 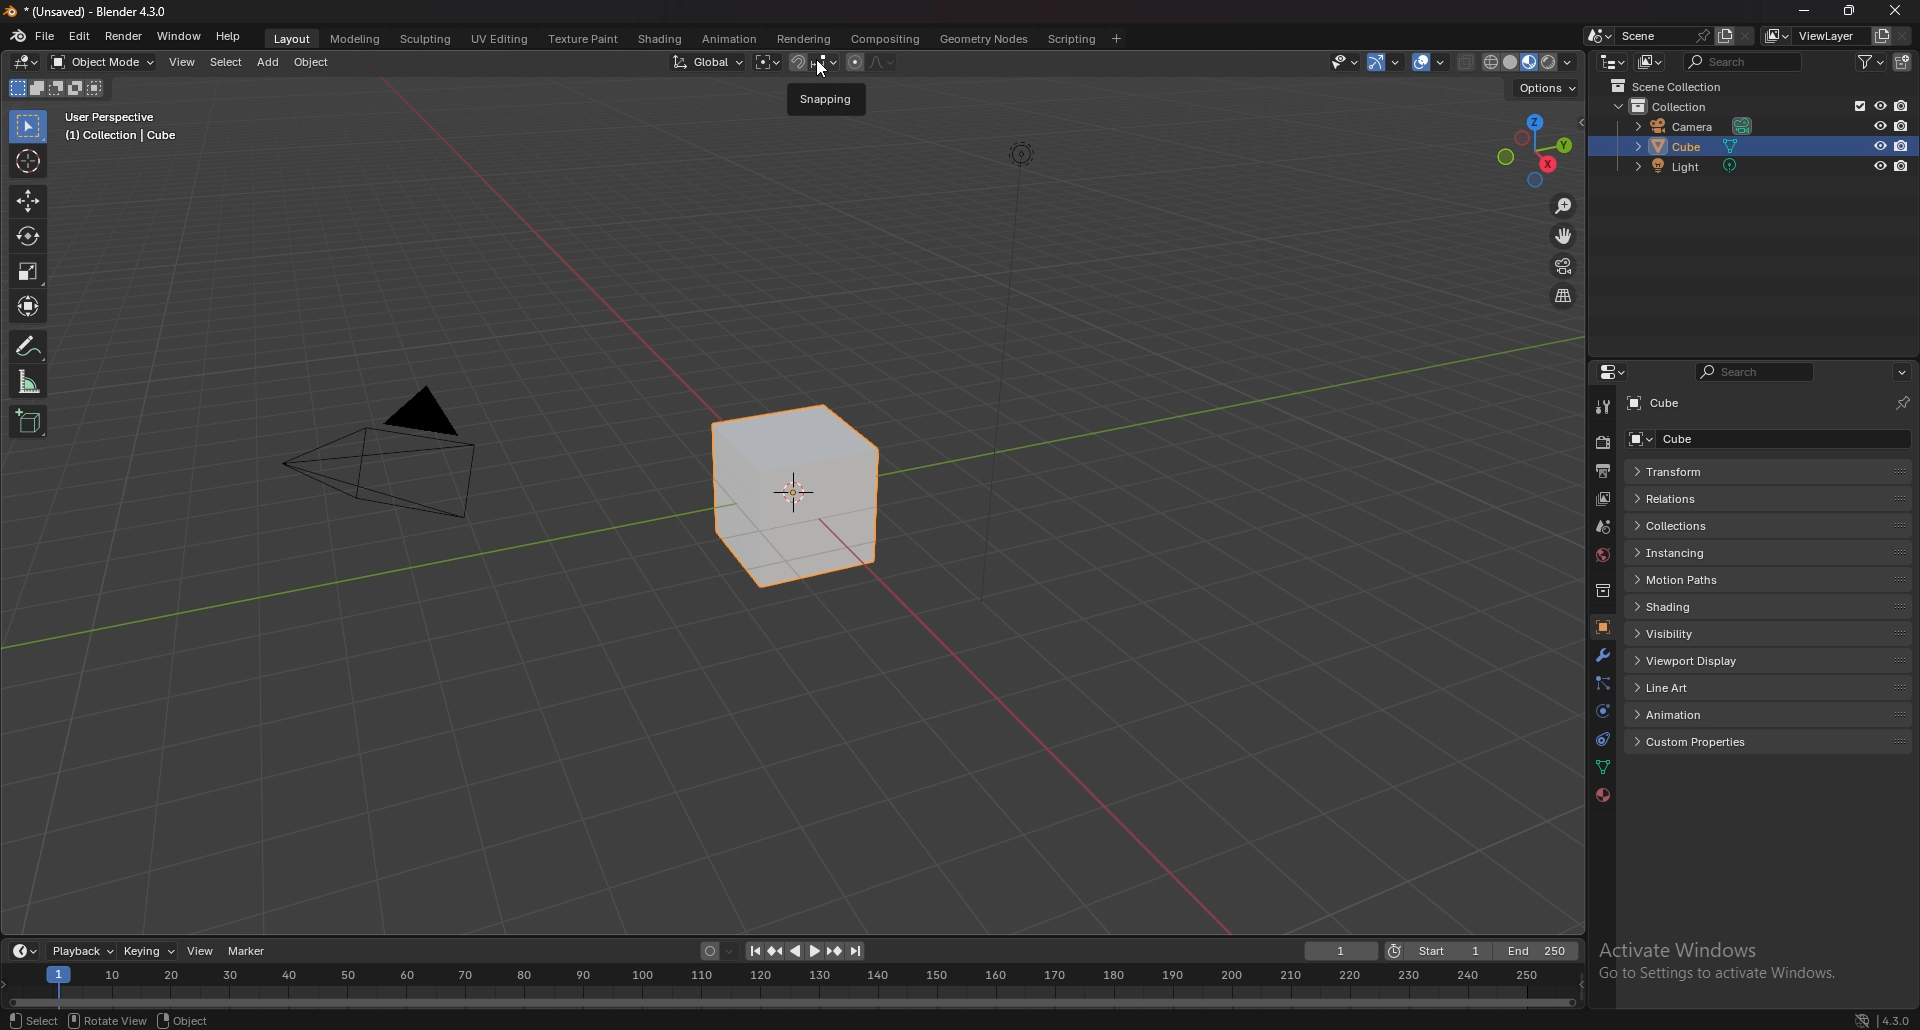 What do you see at coordinates (790, 985) in the screenshot?
I see `seek` at bounding box center [790, 985].